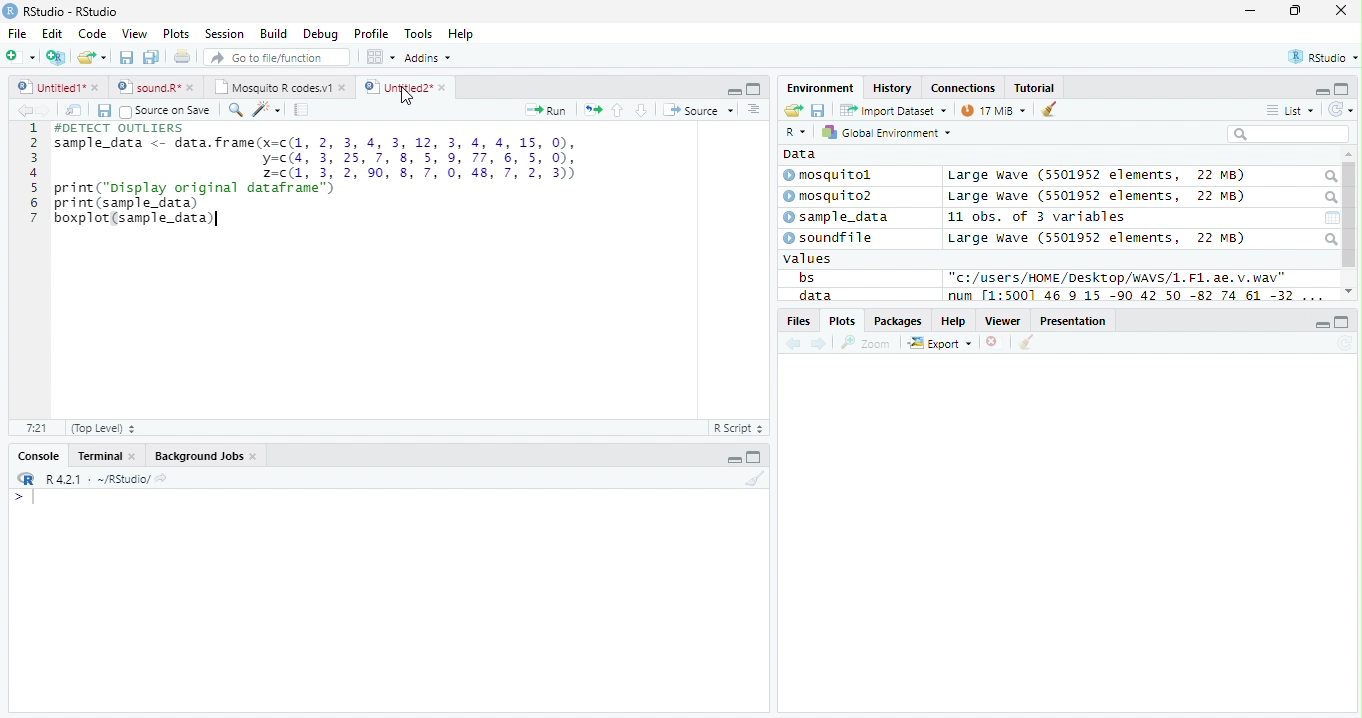 This screenshot has width=1362, height=718. I want to click on Save, so click(103, 111).